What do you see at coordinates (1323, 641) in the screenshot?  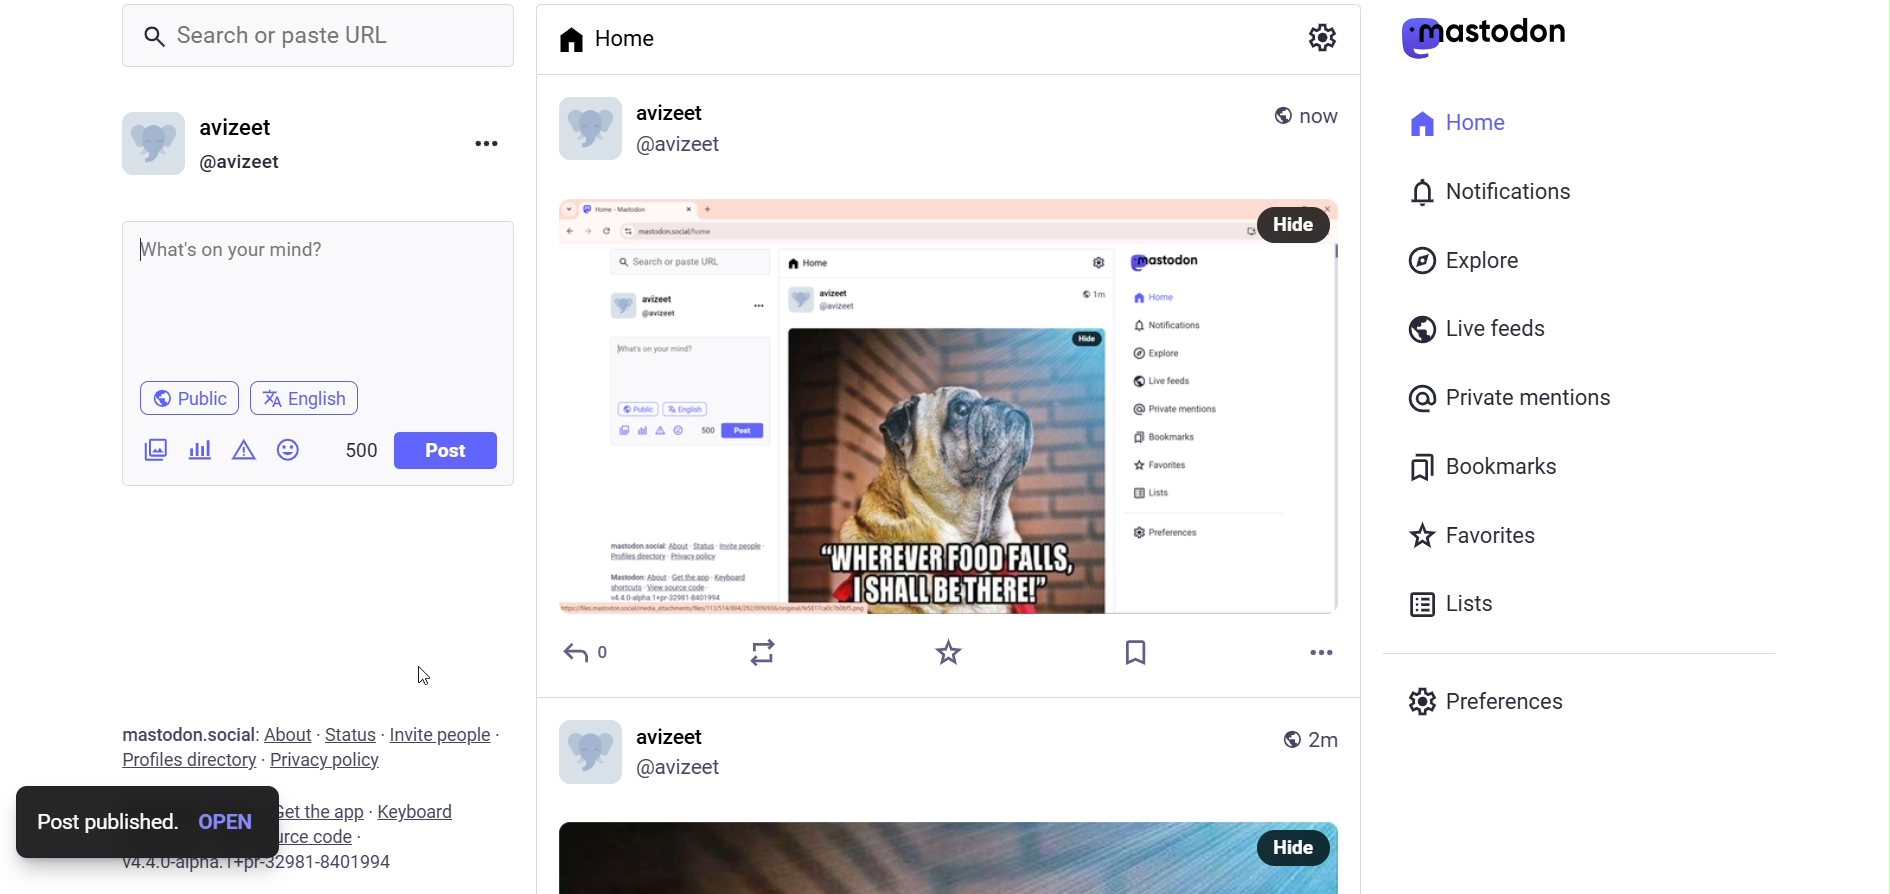 I see `More` at bounding box center [1323, 641].